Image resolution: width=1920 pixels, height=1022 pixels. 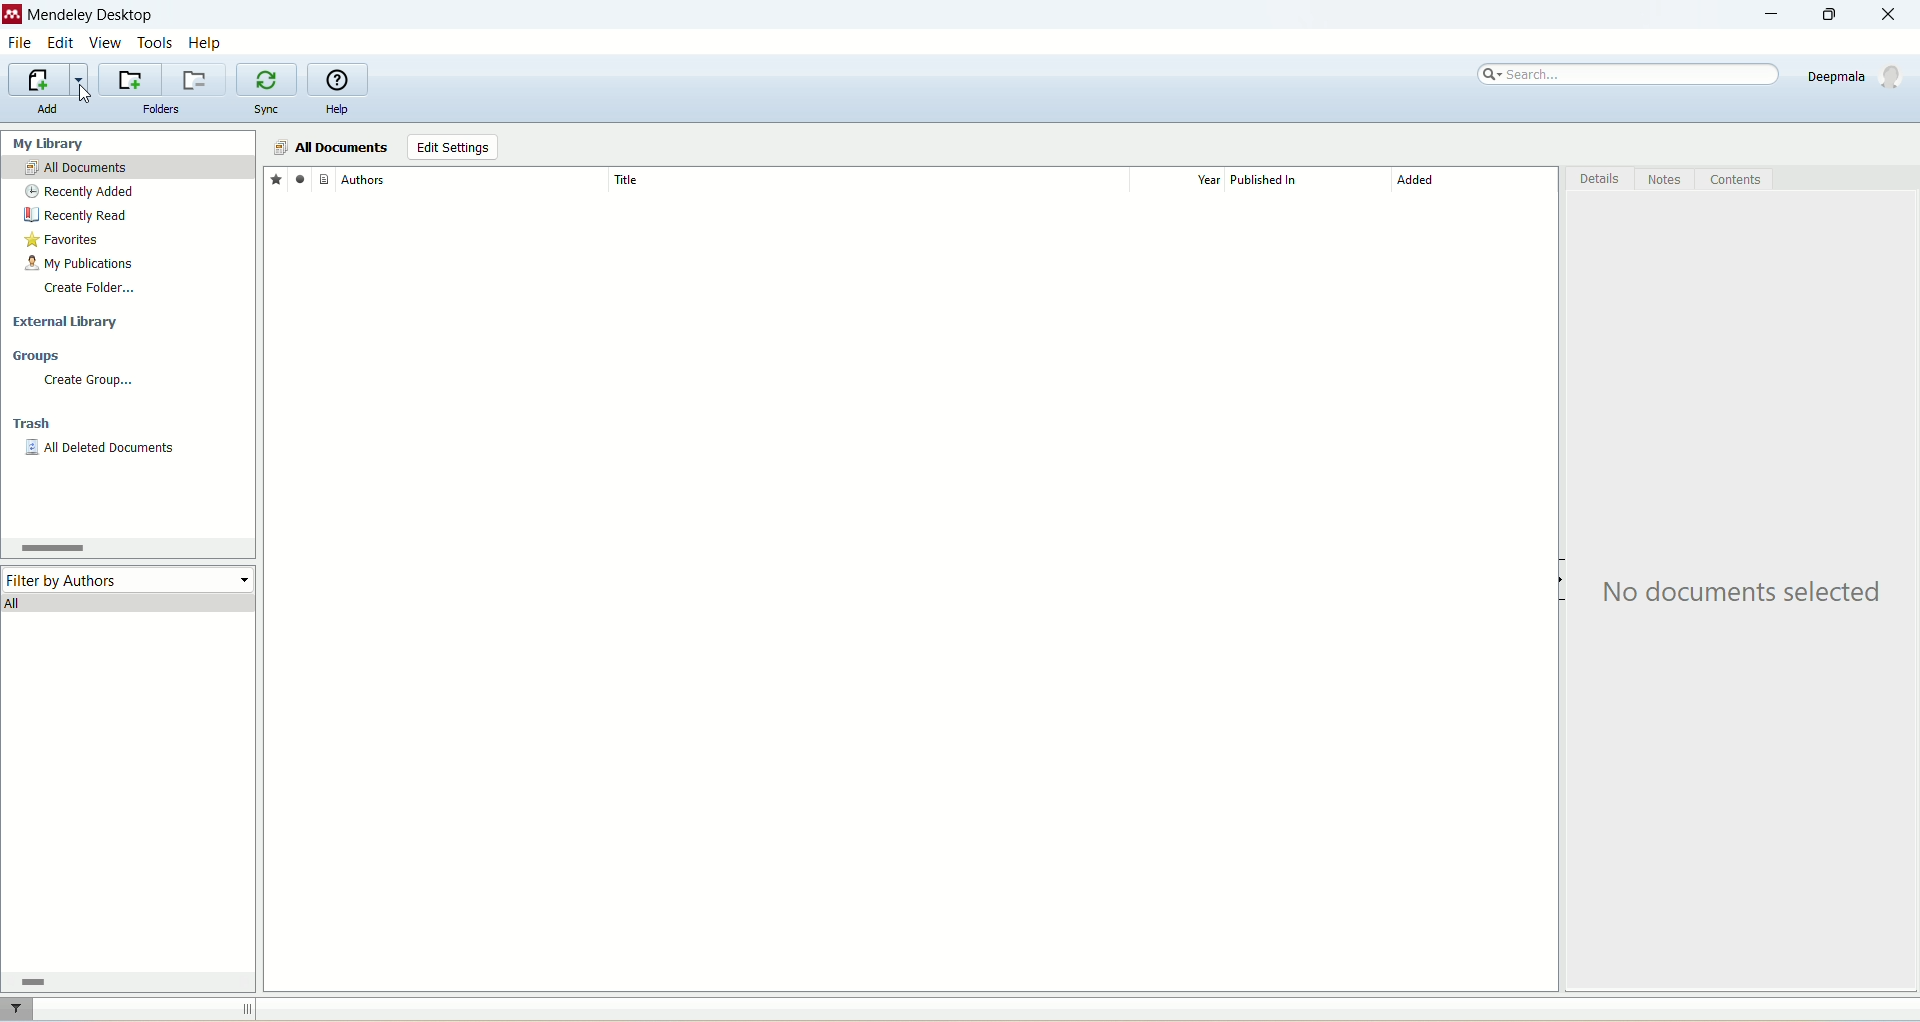 I want to click on trash, so click(x=35, y=426).